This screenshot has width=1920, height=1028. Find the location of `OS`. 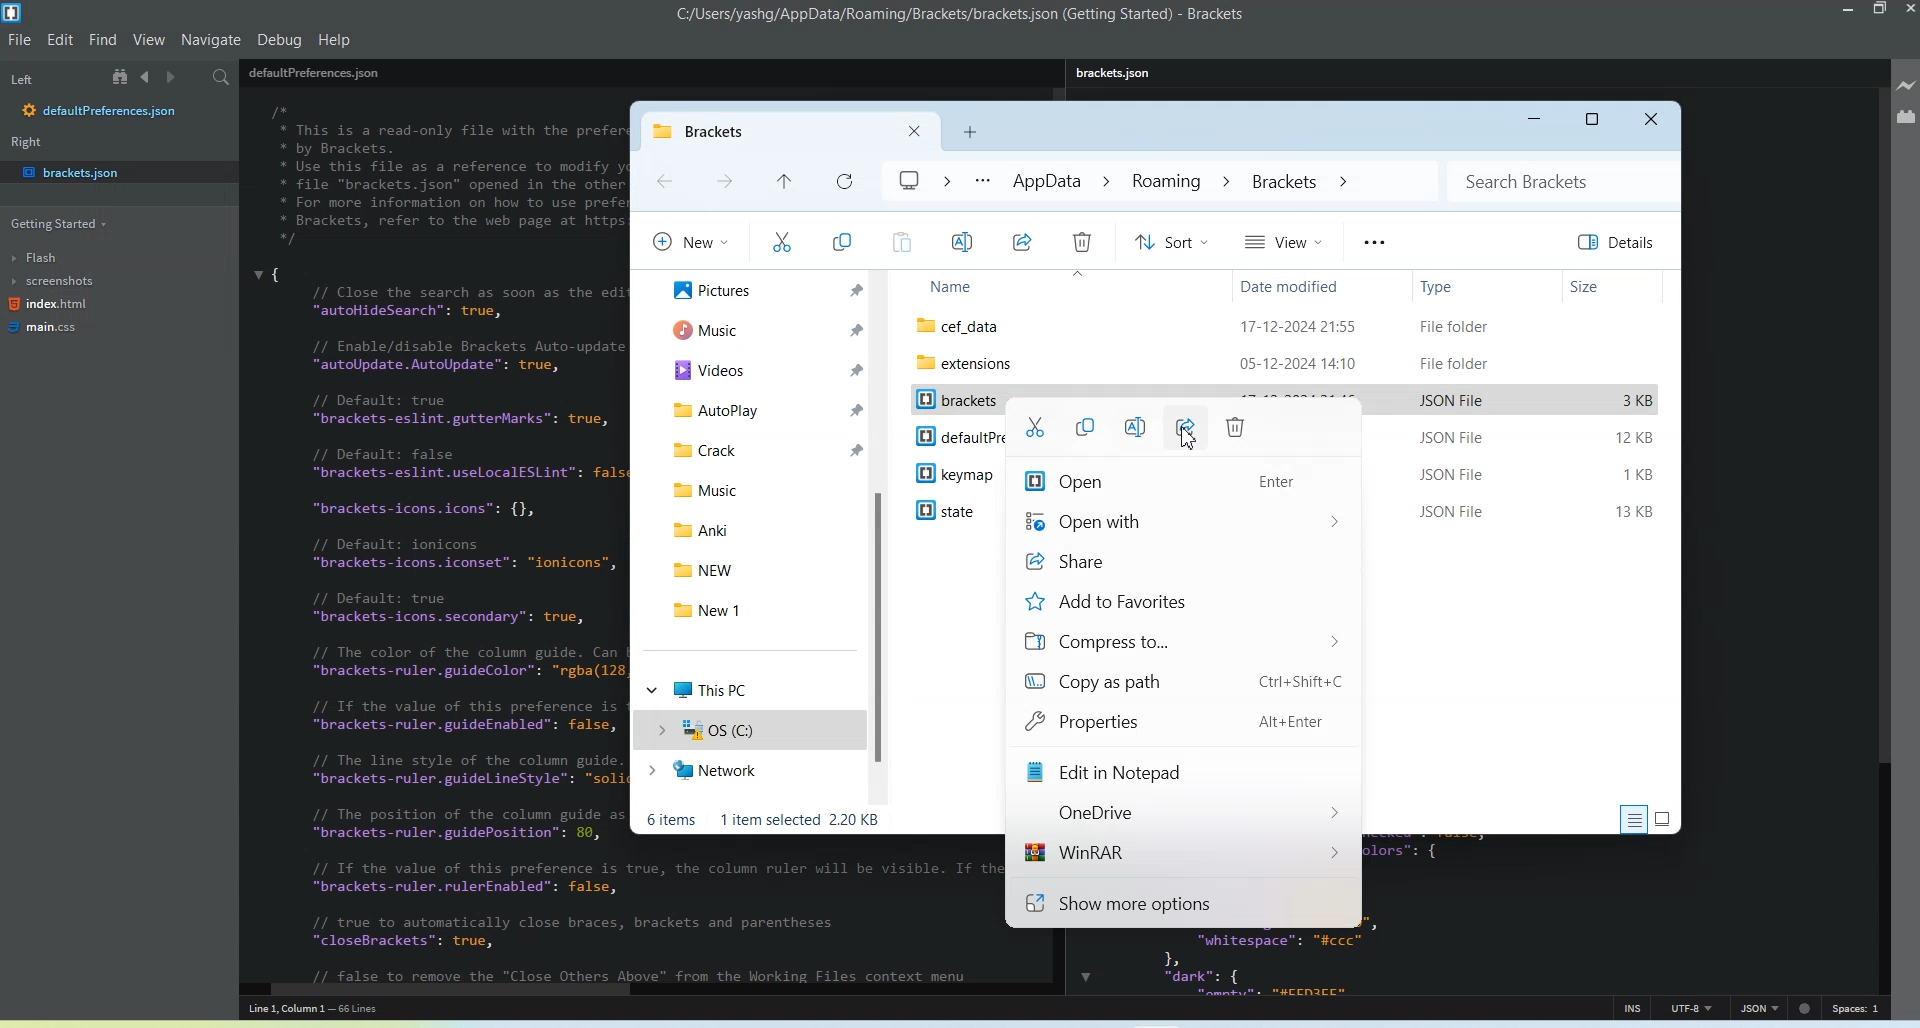

OS is located at coordinates (745, 730).